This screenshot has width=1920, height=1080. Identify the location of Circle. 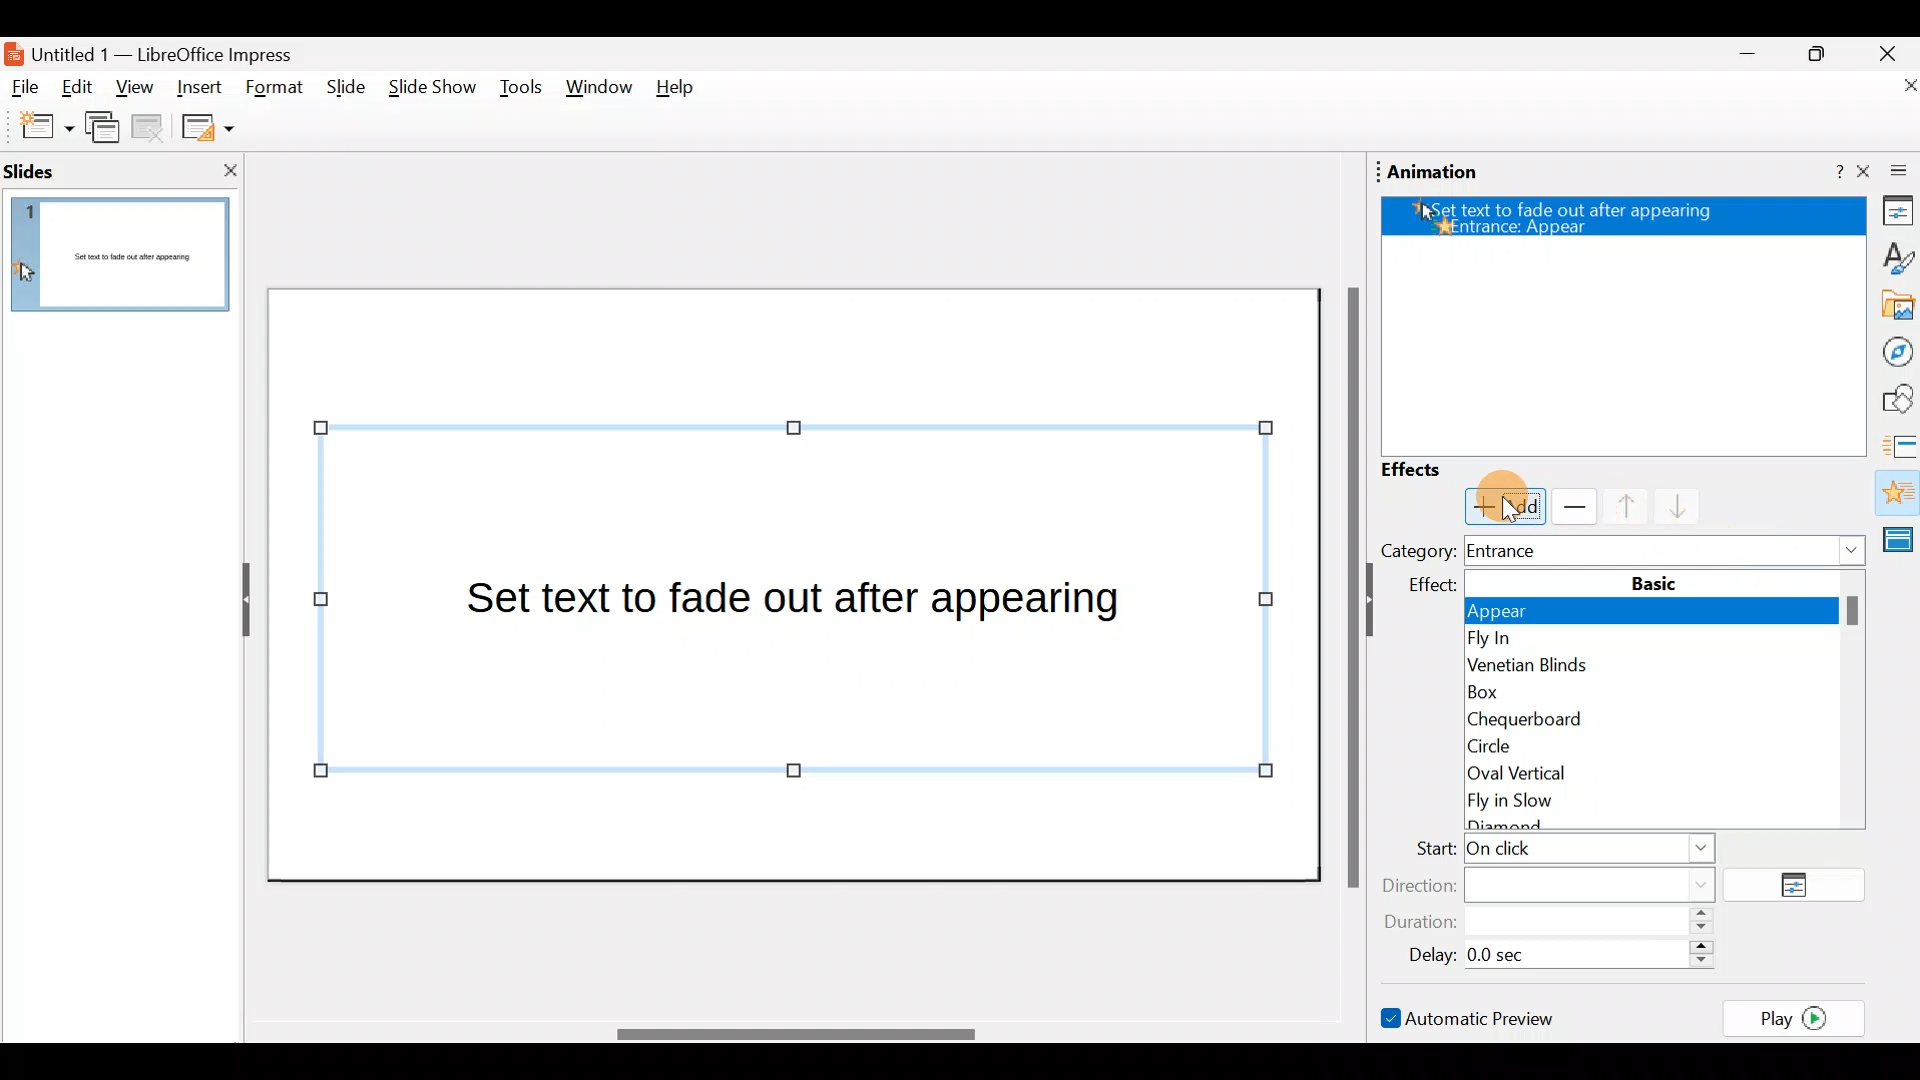
(1655, 745).